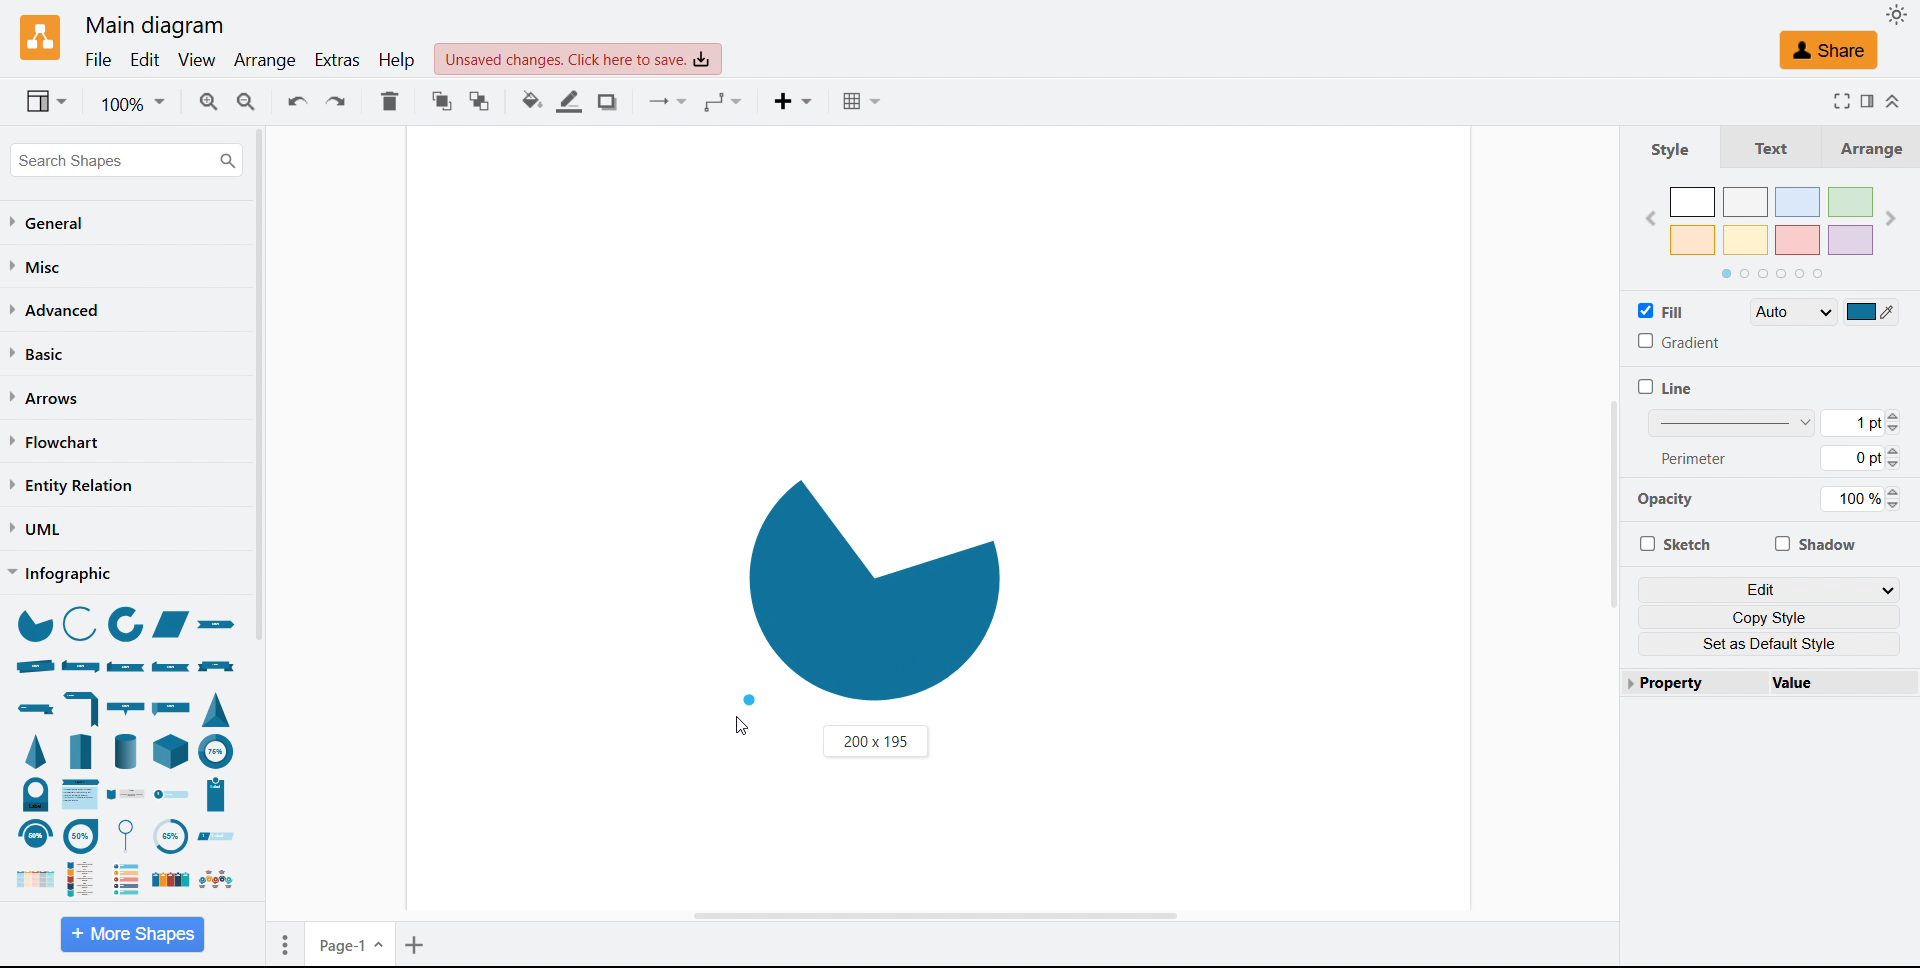 The image size is (1920, 968). I want to click on circular dial, so click(36, 794).